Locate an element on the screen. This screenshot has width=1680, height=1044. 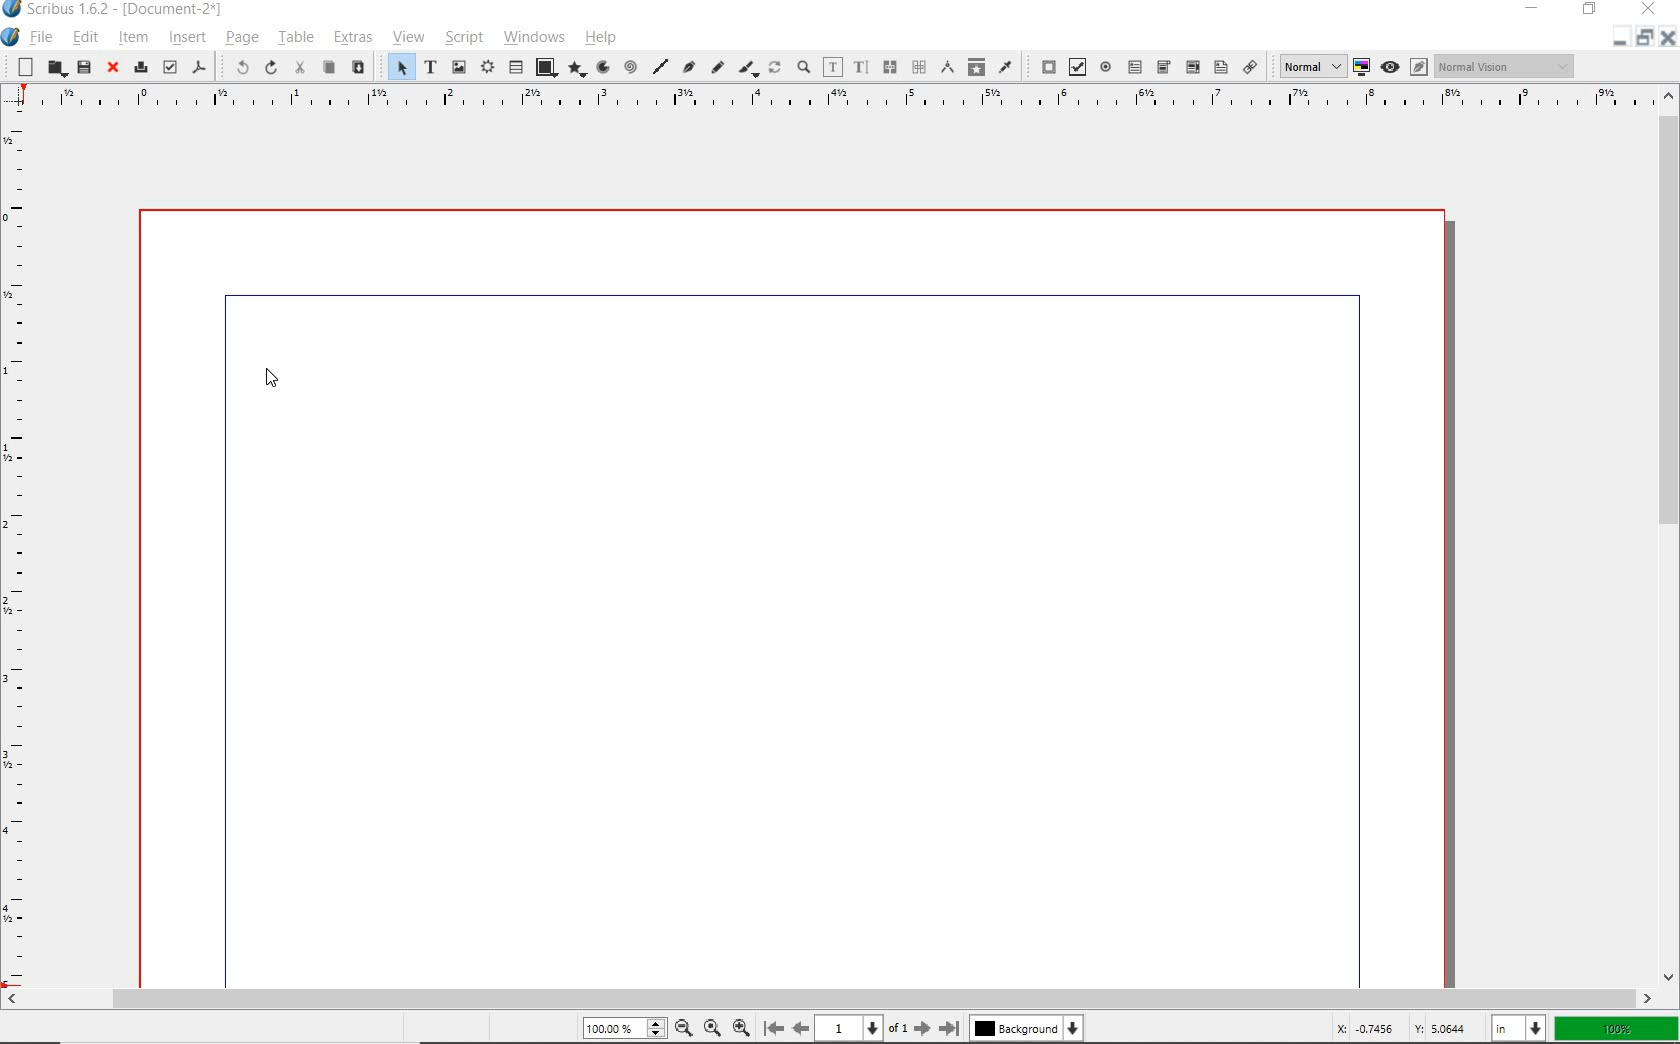
table is located at coordinates (296, 37).